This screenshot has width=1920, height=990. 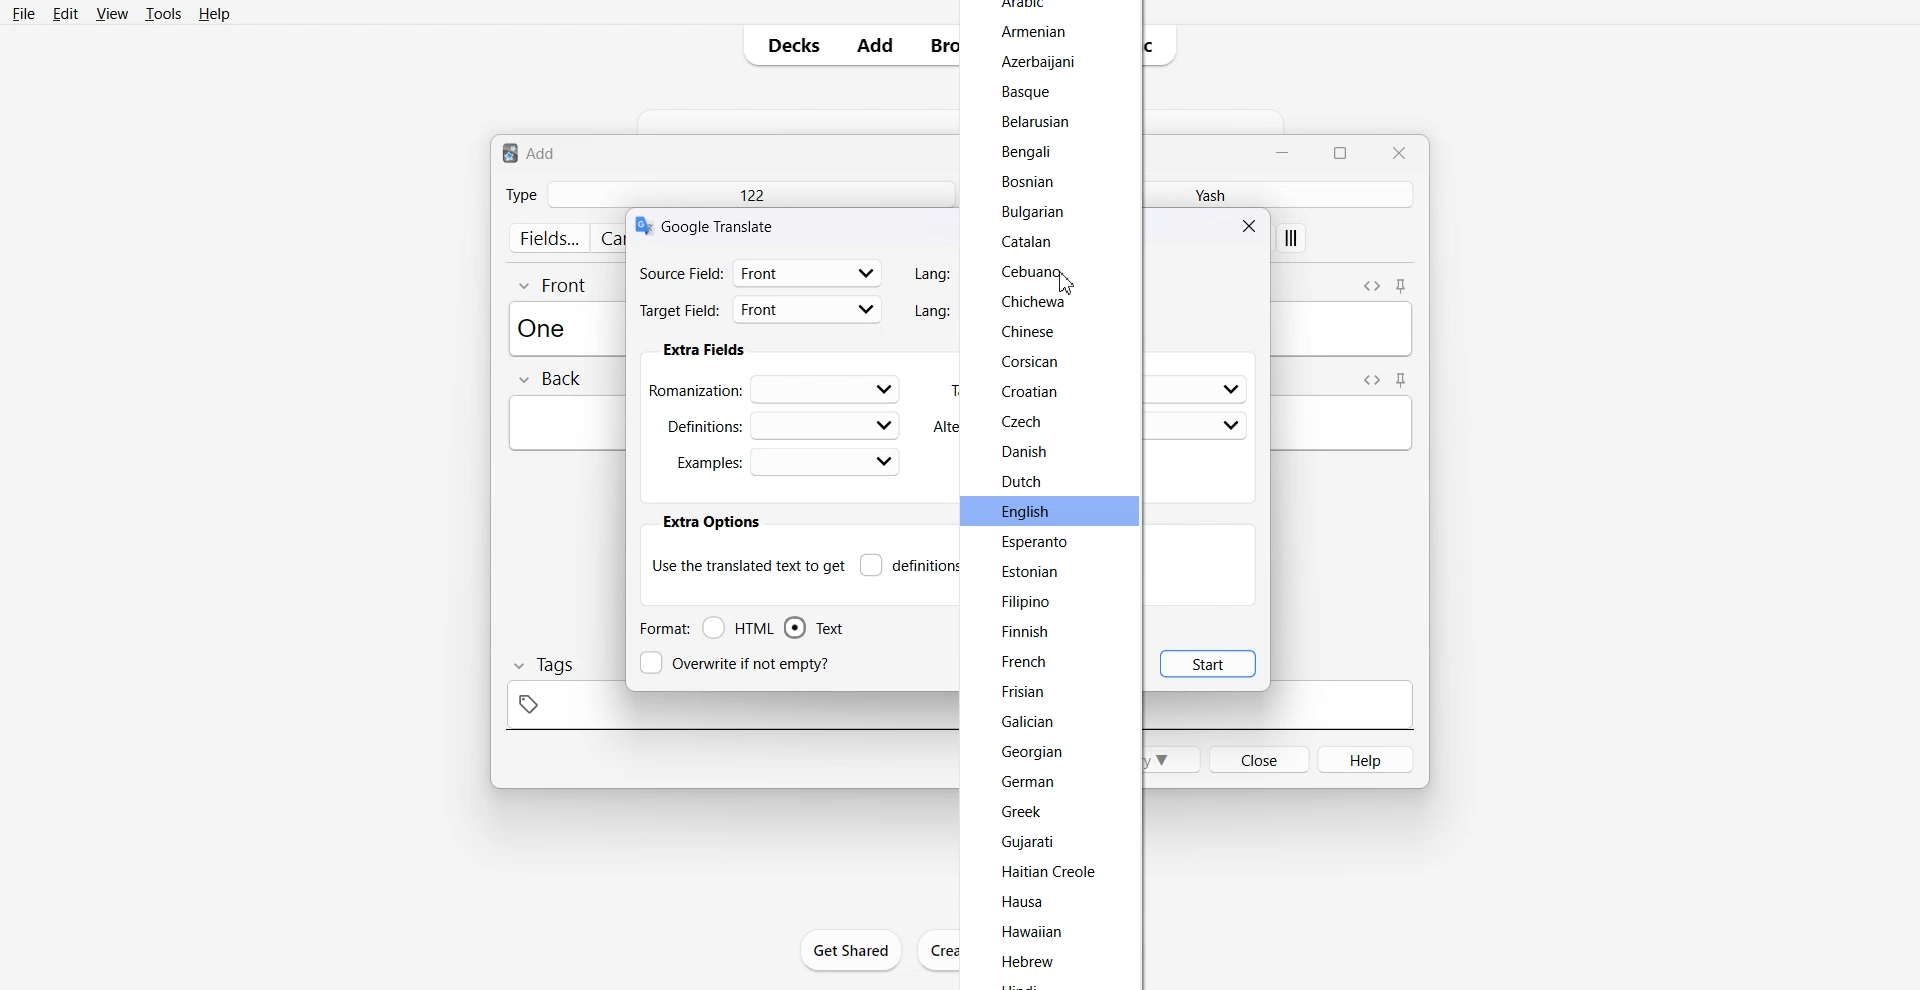 I want to click on Tools, so click(x=163, y=13).